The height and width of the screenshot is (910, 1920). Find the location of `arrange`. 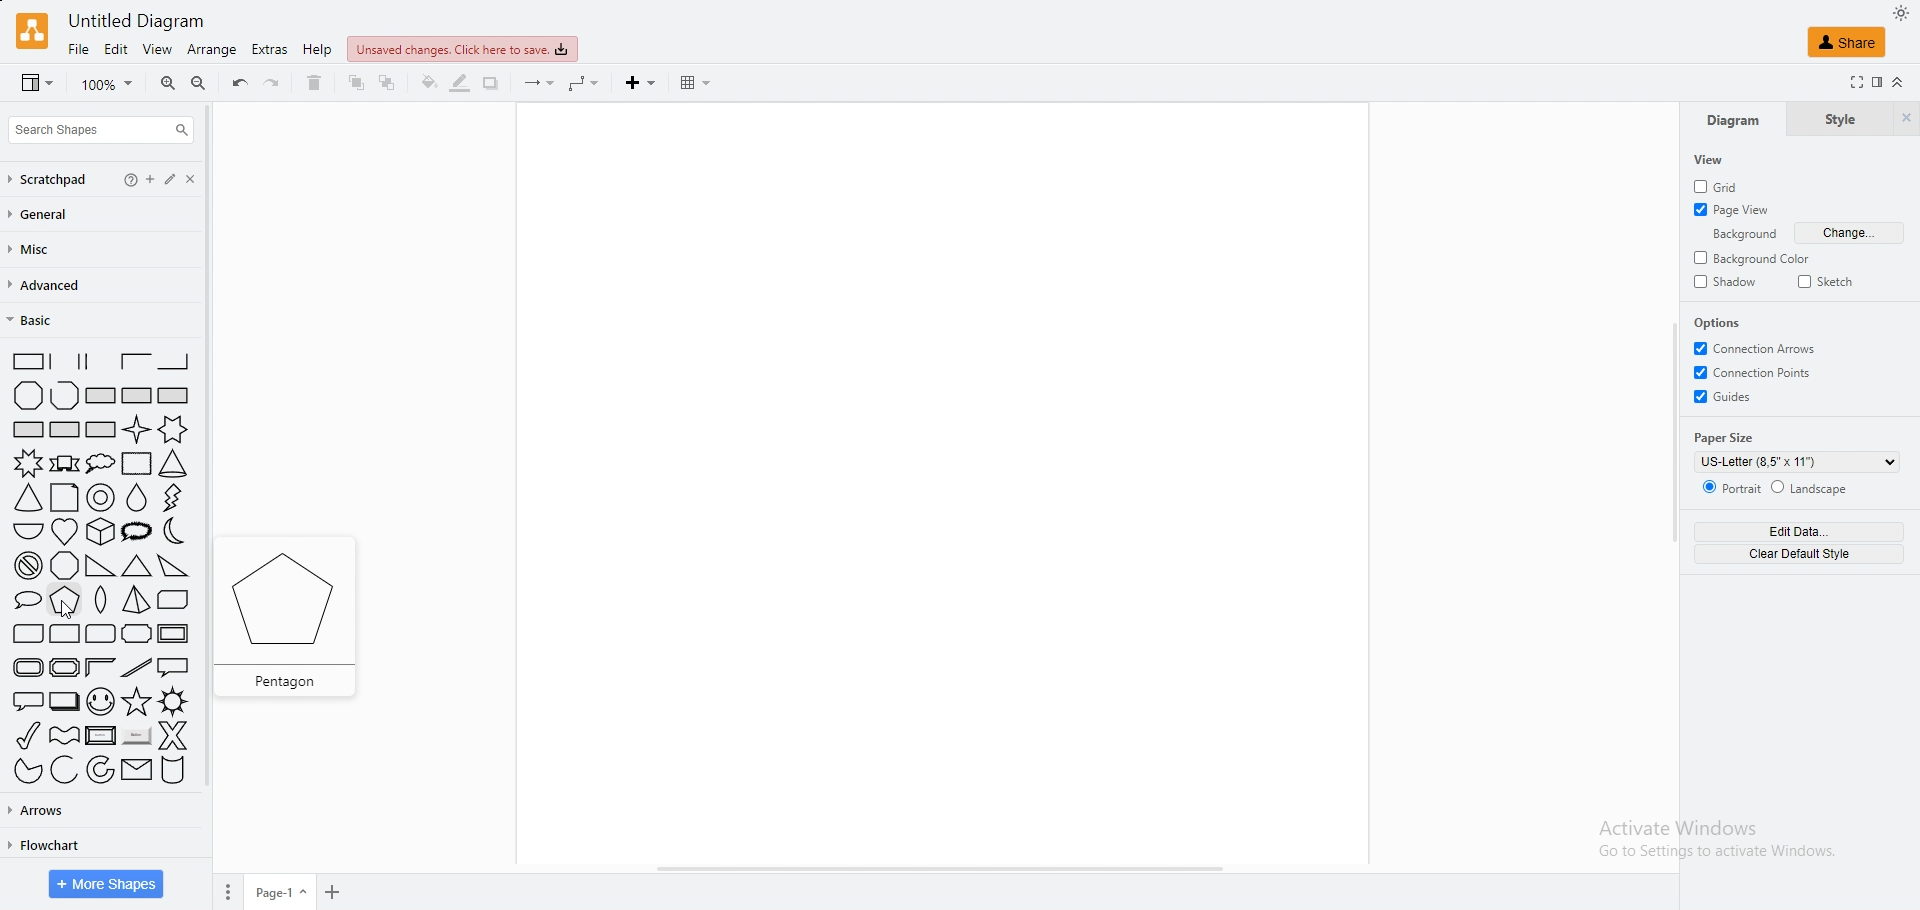

arrange is located at coordinates (212, 49).